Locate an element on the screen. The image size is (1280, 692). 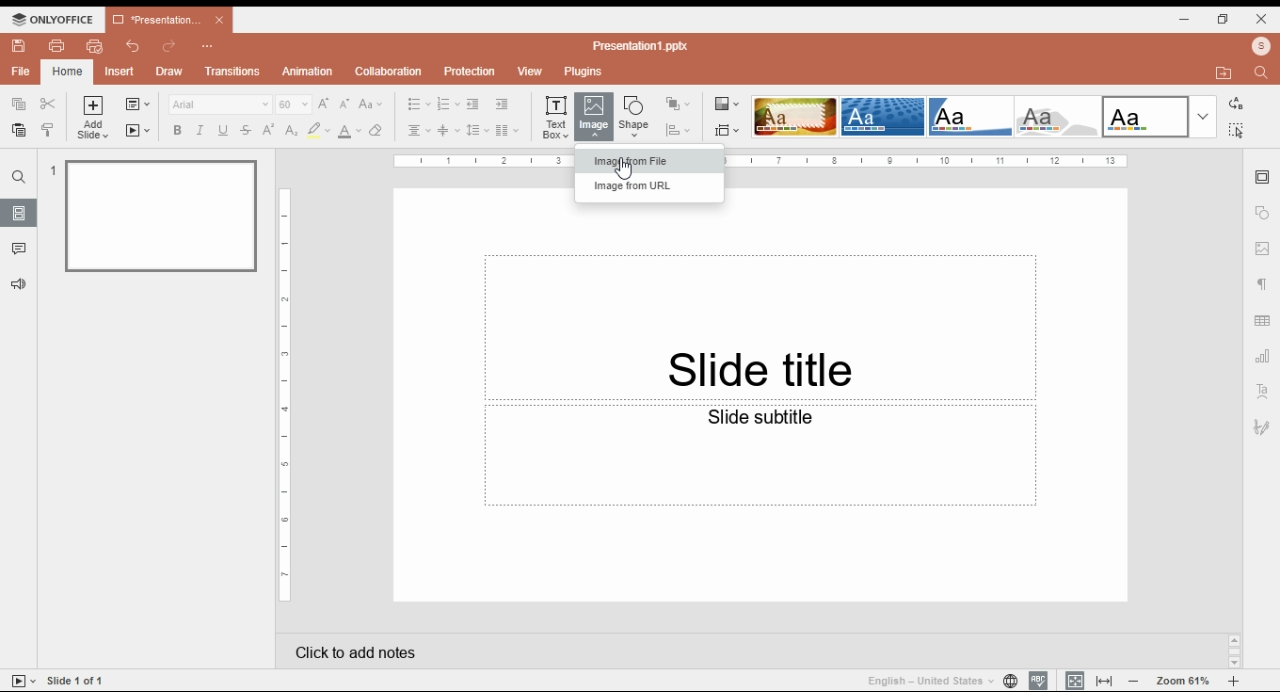
click to add notes is located at coordinates (732, 647).